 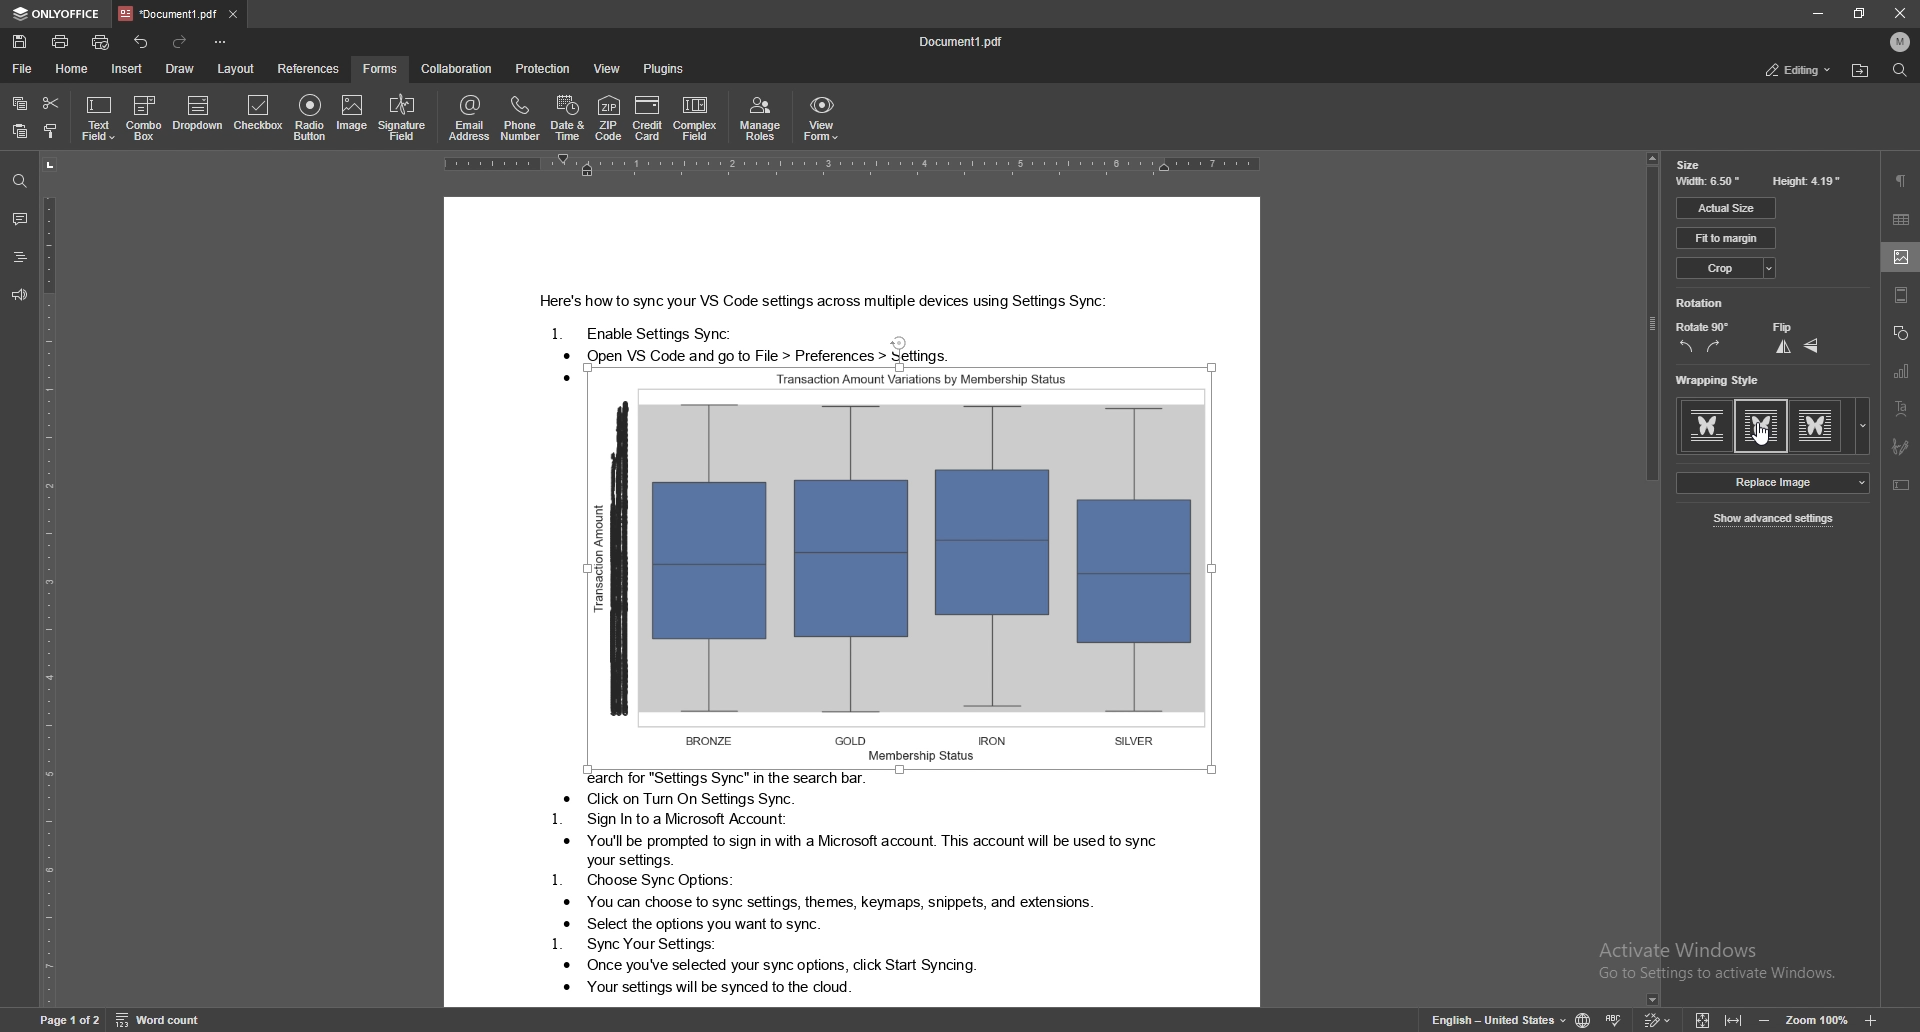 What do you see at coordinates (52, 102) in the screenshot?
I see `cut` at bounding box center [52, 102].